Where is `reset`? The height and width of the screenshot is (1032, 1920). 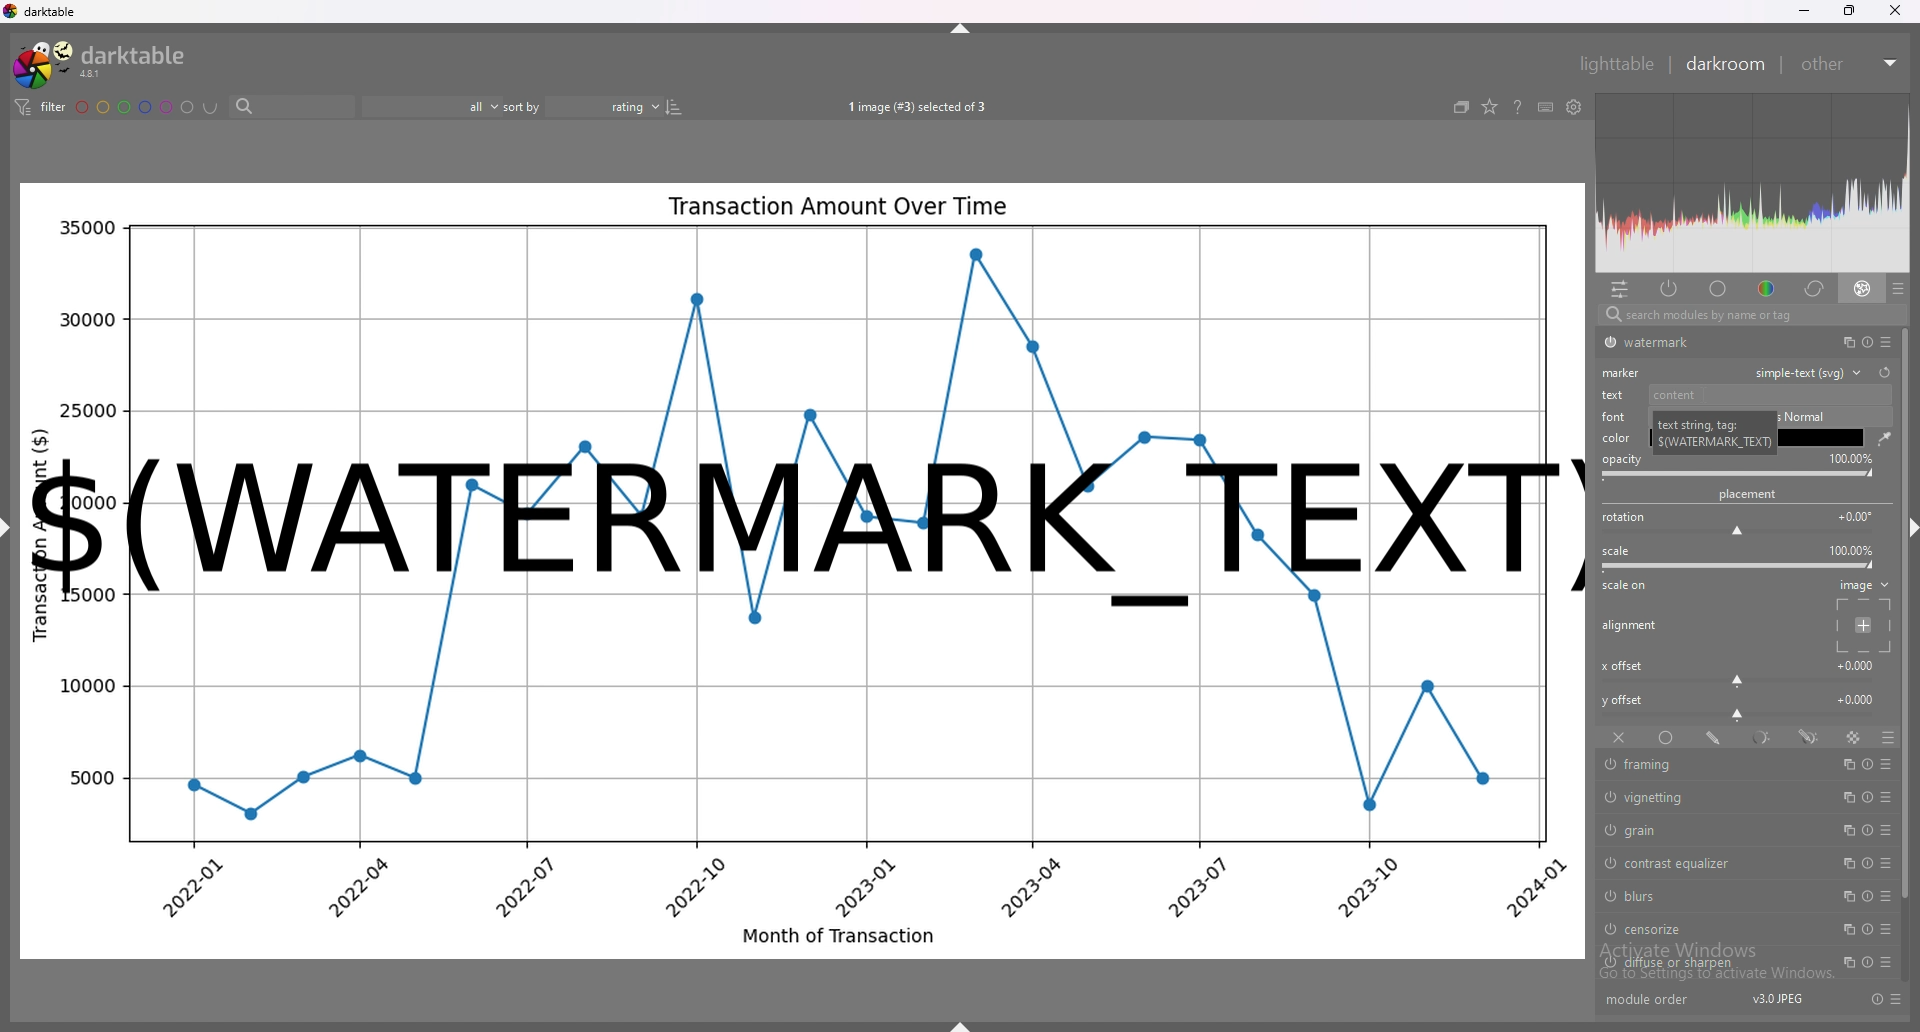
reset is located at coordinates (1866, 830).